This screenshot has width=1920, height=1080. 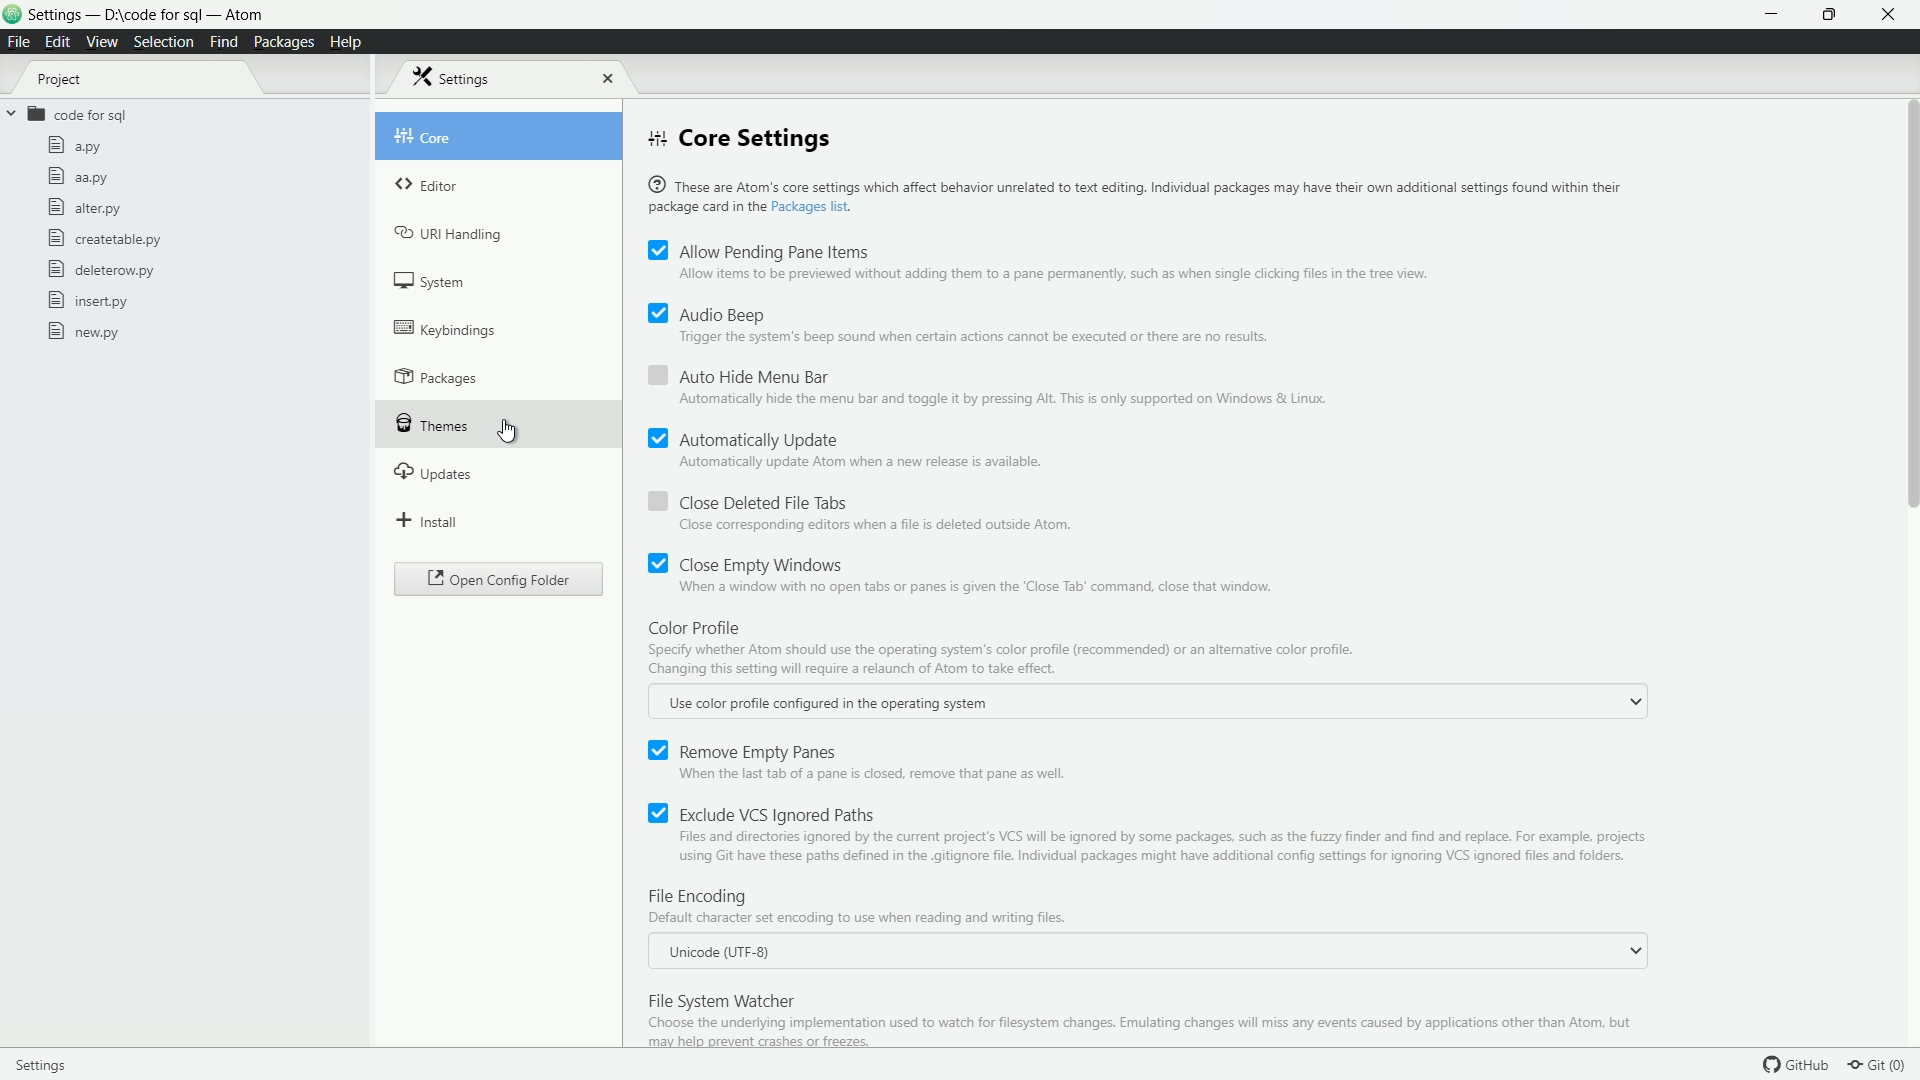 I want to click on close empty windows, so click(x=748, y=562).